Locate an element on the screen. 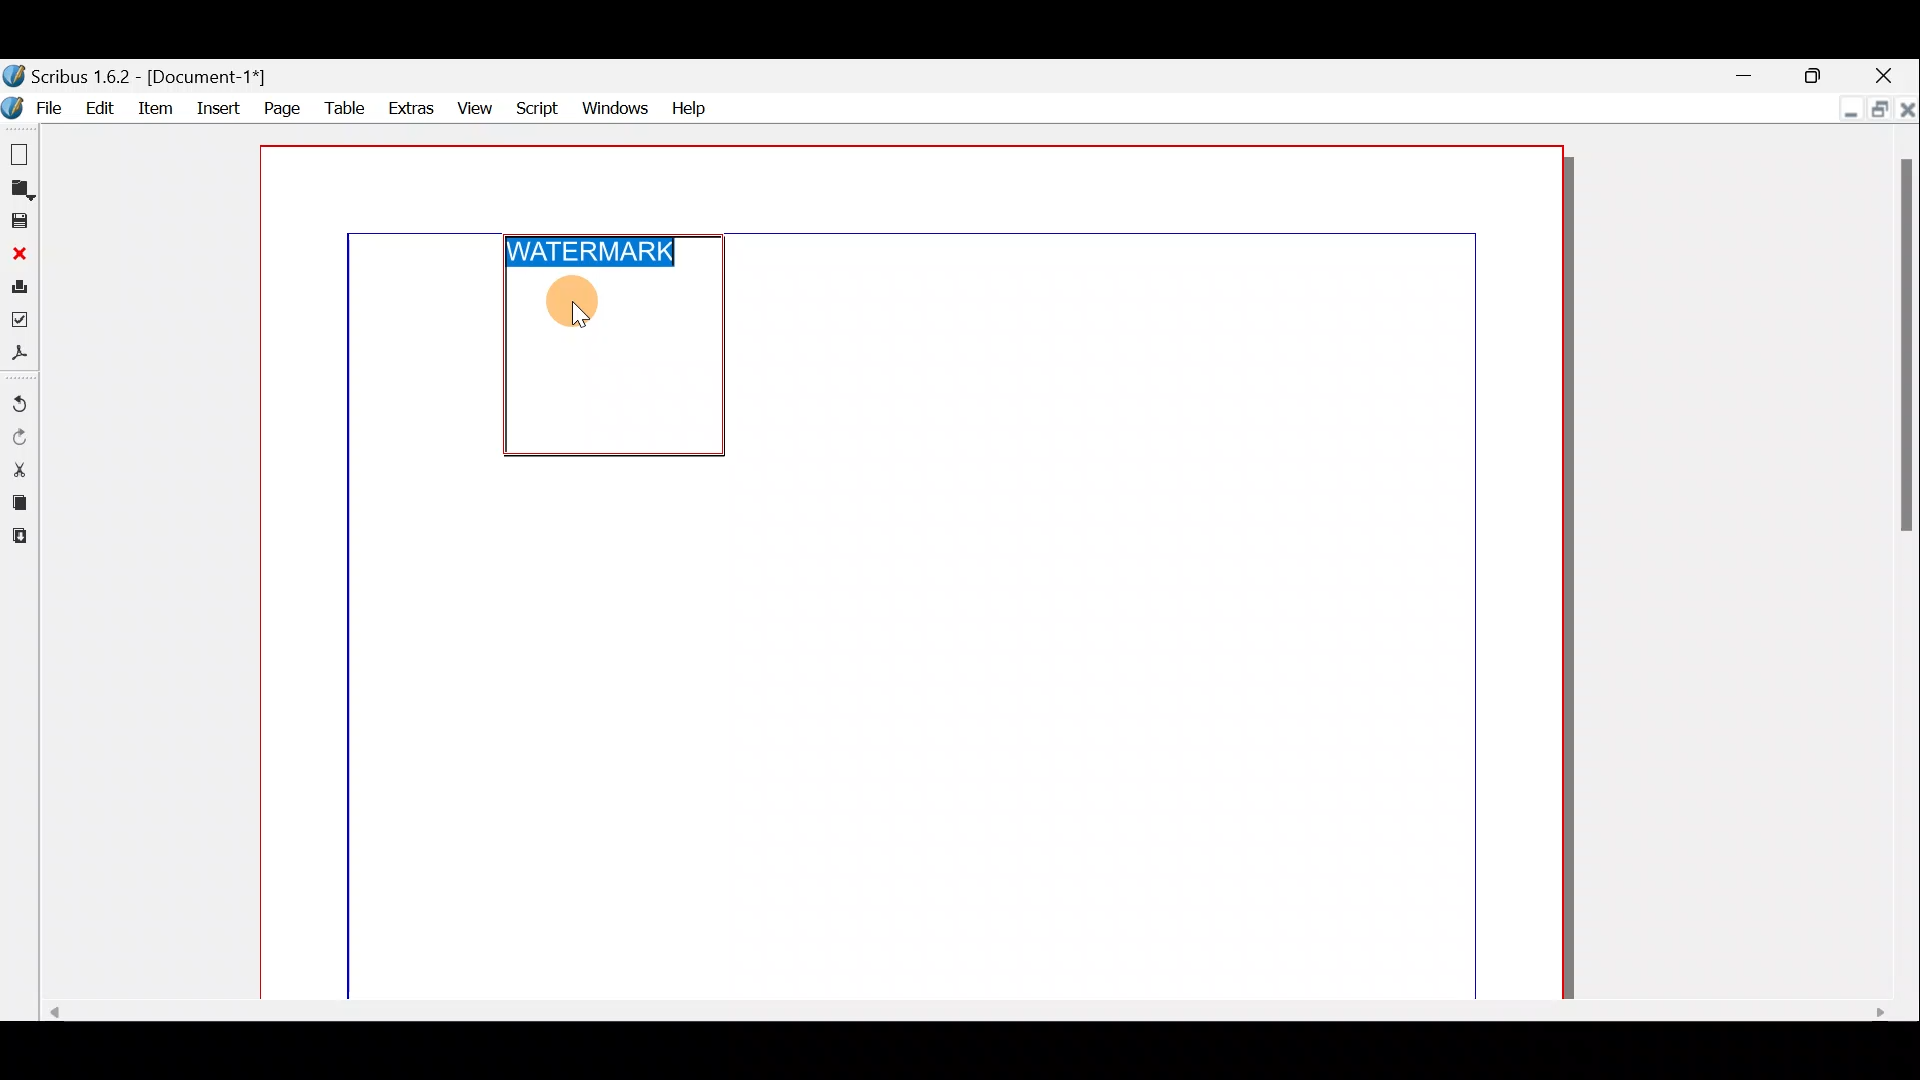 The image size is (1920, 1080). Undo is located at coordinates (19, 405).